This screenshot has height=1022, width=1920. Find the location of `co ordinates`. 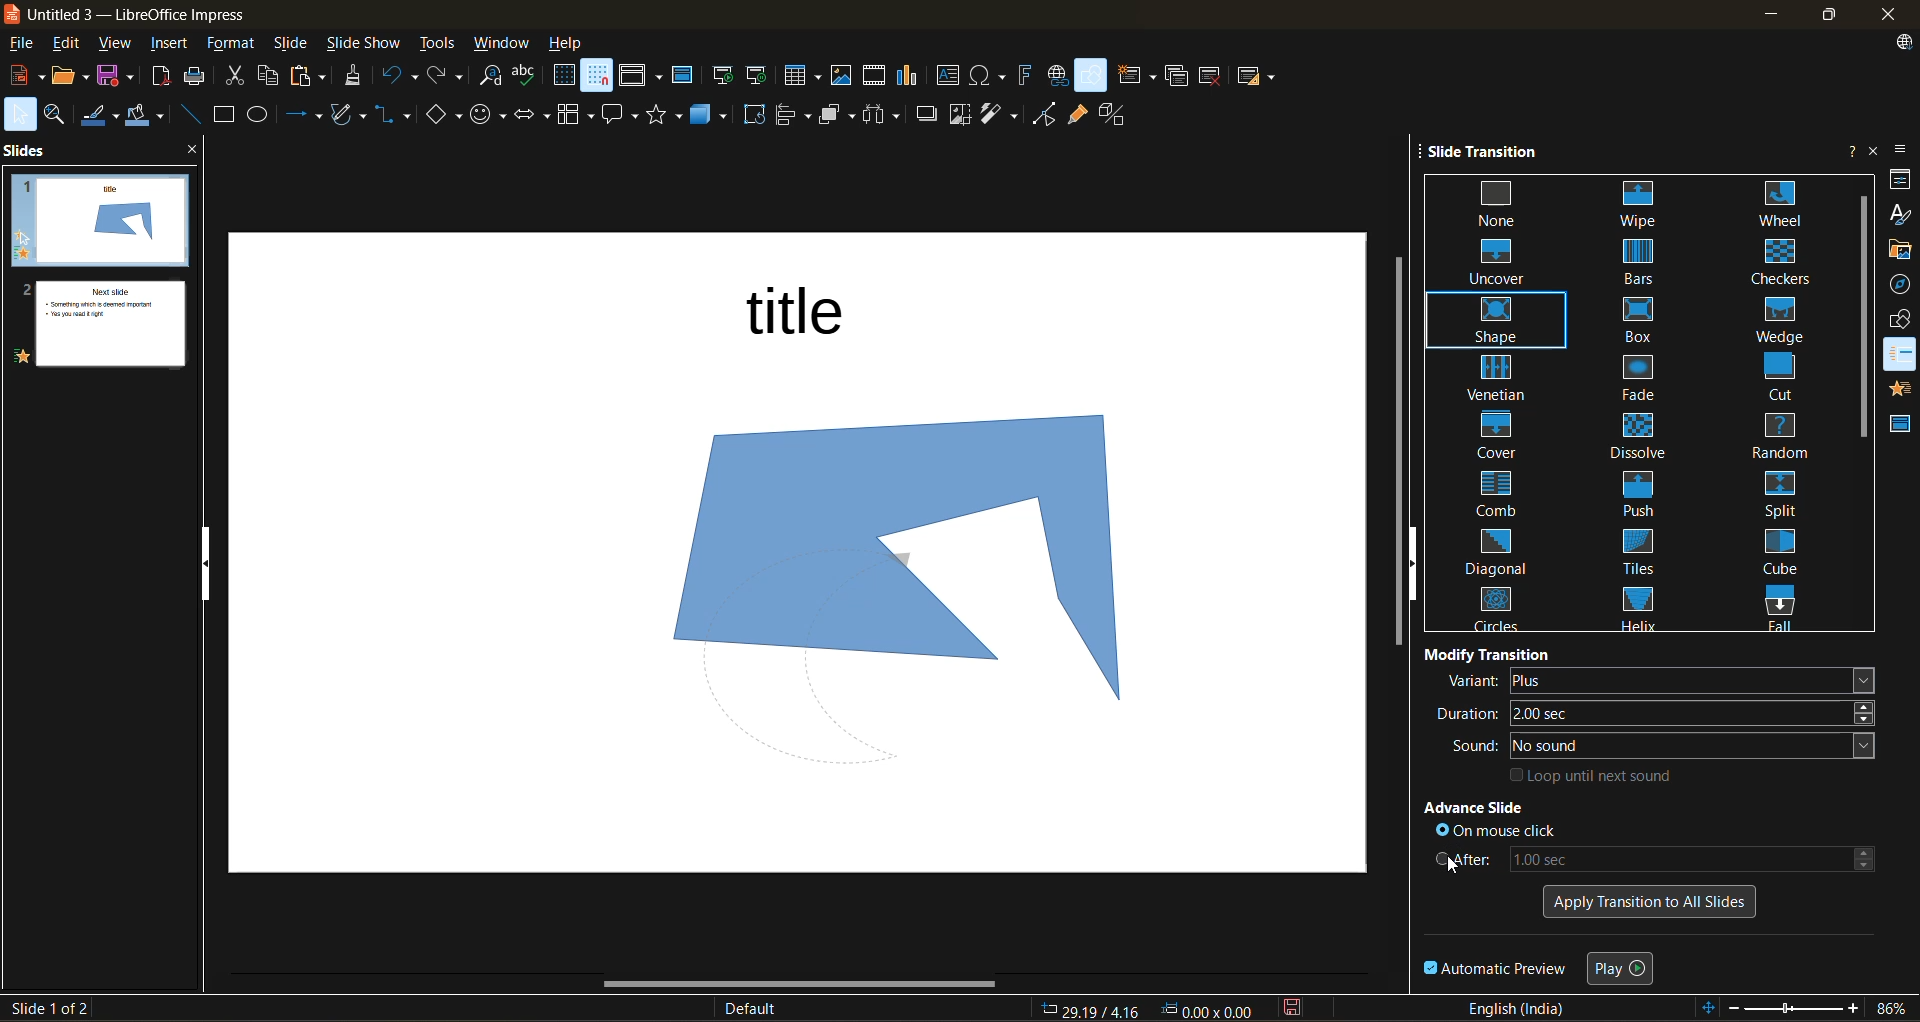

co ordinates is located at coordinates (1147, 1010).